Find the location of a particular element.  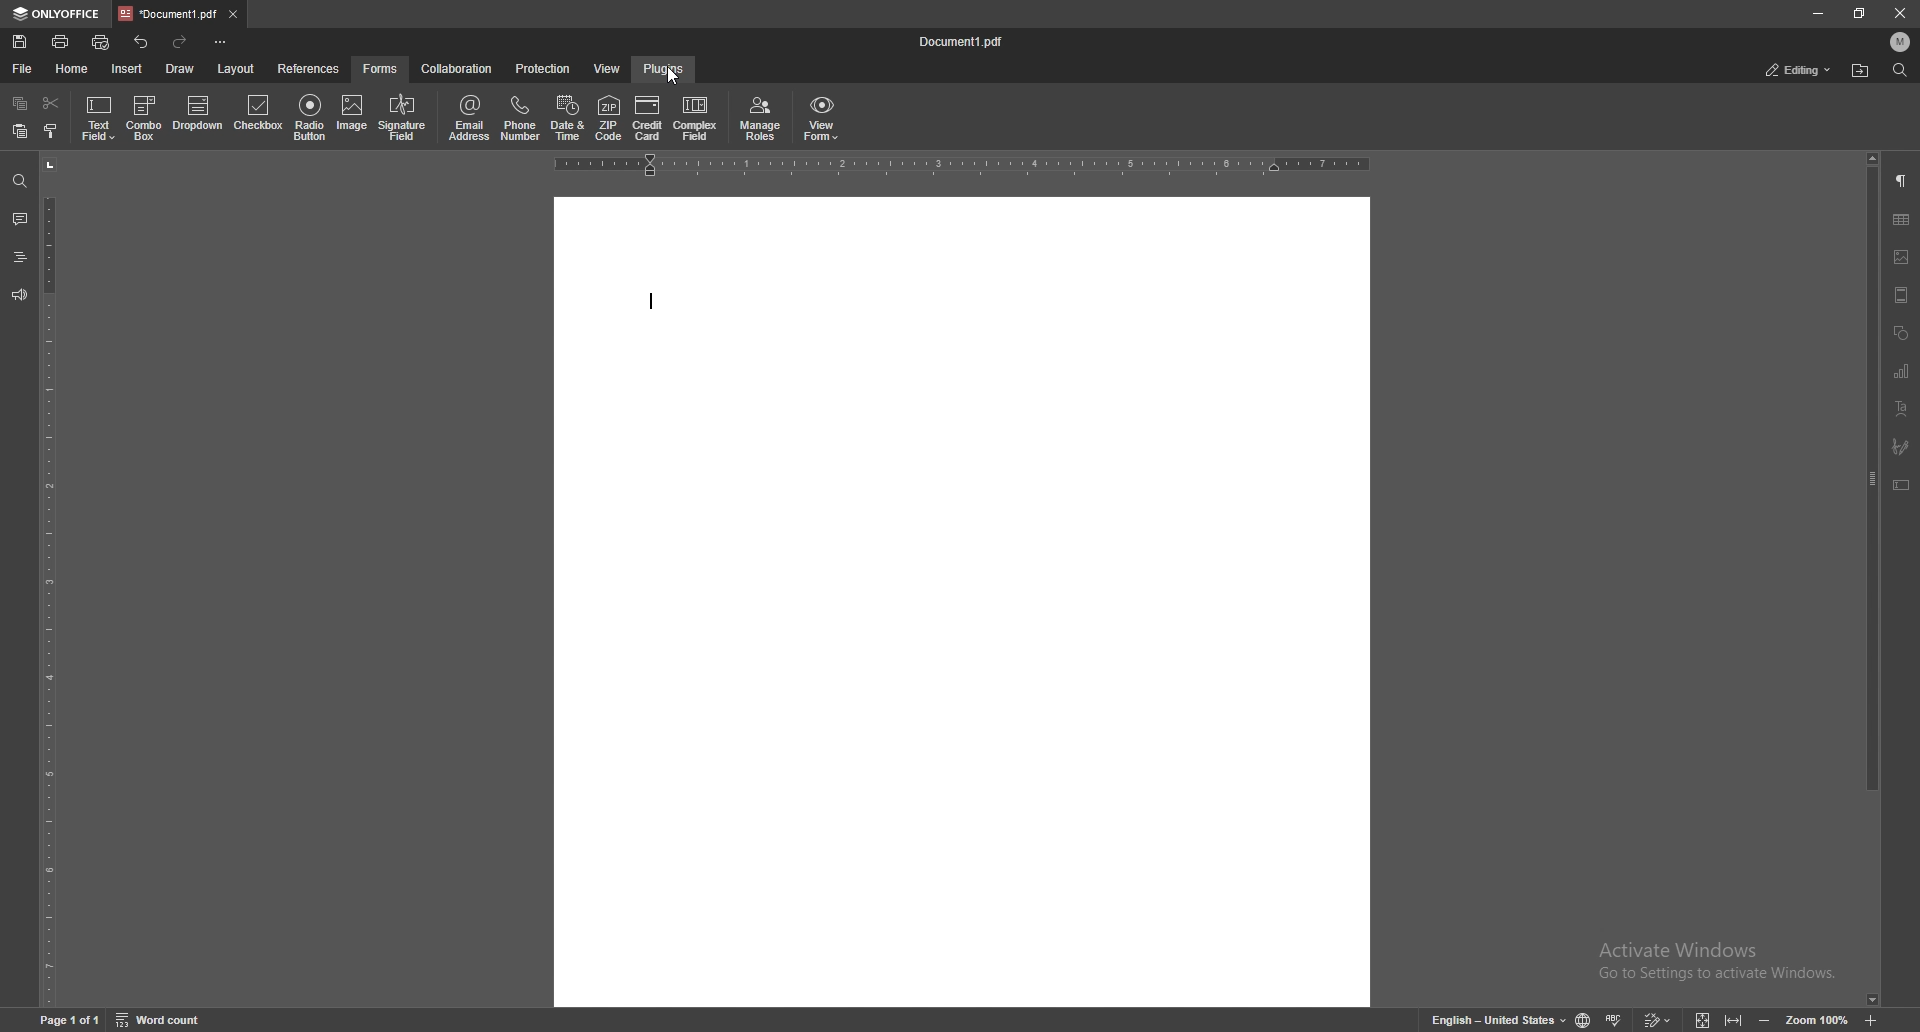

zoom out is located at coordinates (1765, 1021).